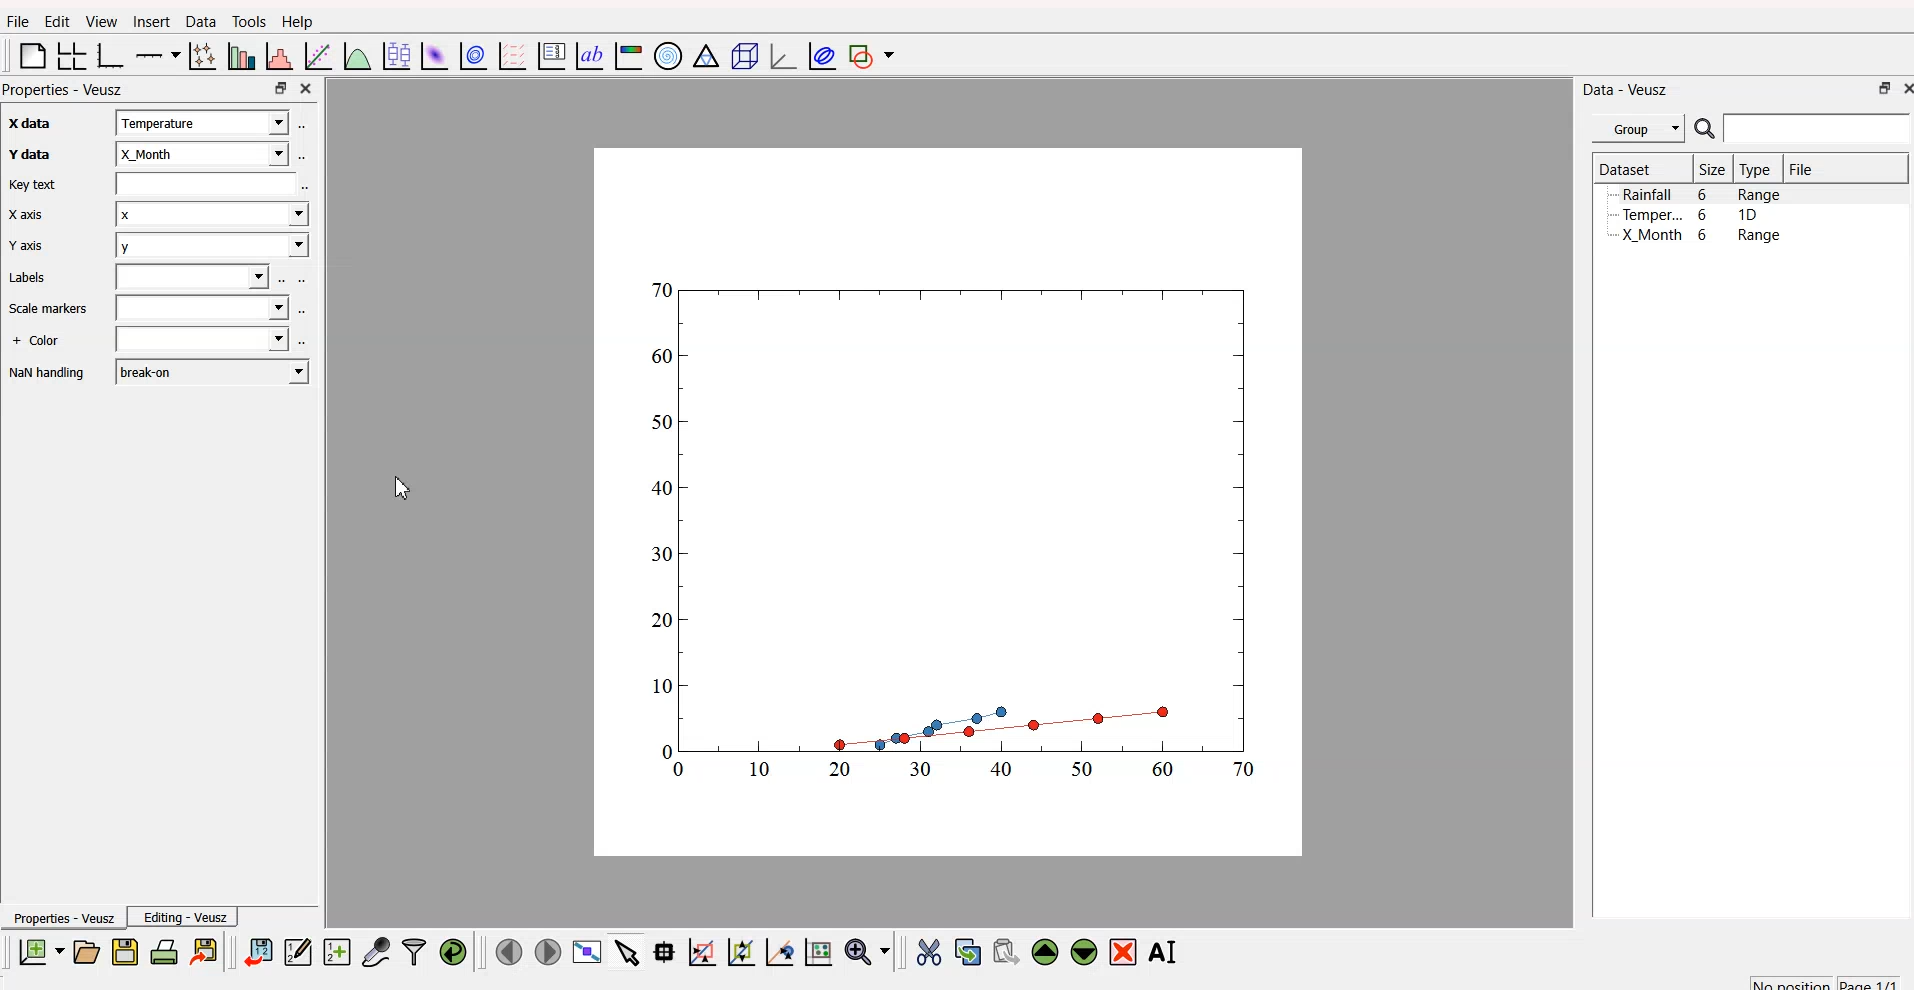 Image resolution: width=1914 pixels, height=990 pixels. What do you see at coordinates (432, 55) in the screenshot?
I see `plot dataset` at bounding box center [432, 55].